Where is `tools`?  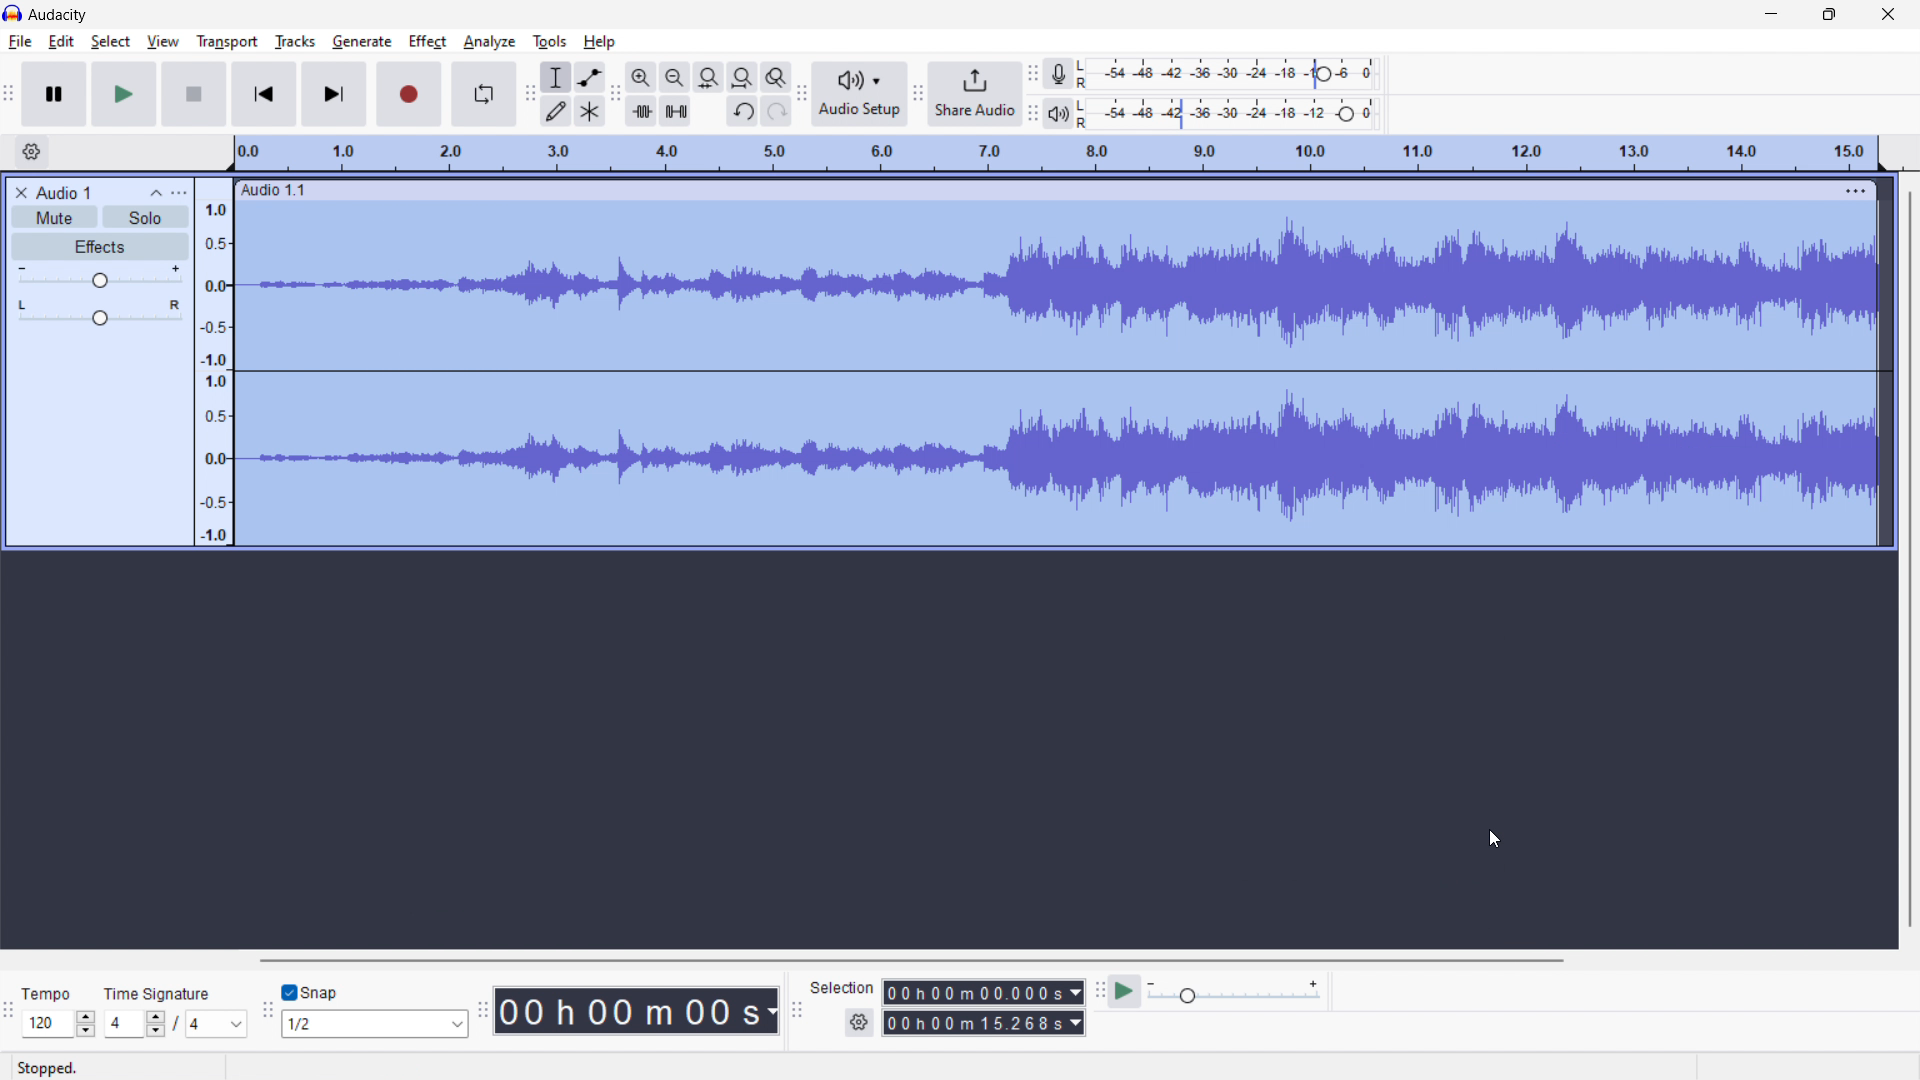 tools is located at coordinates (549, 42).